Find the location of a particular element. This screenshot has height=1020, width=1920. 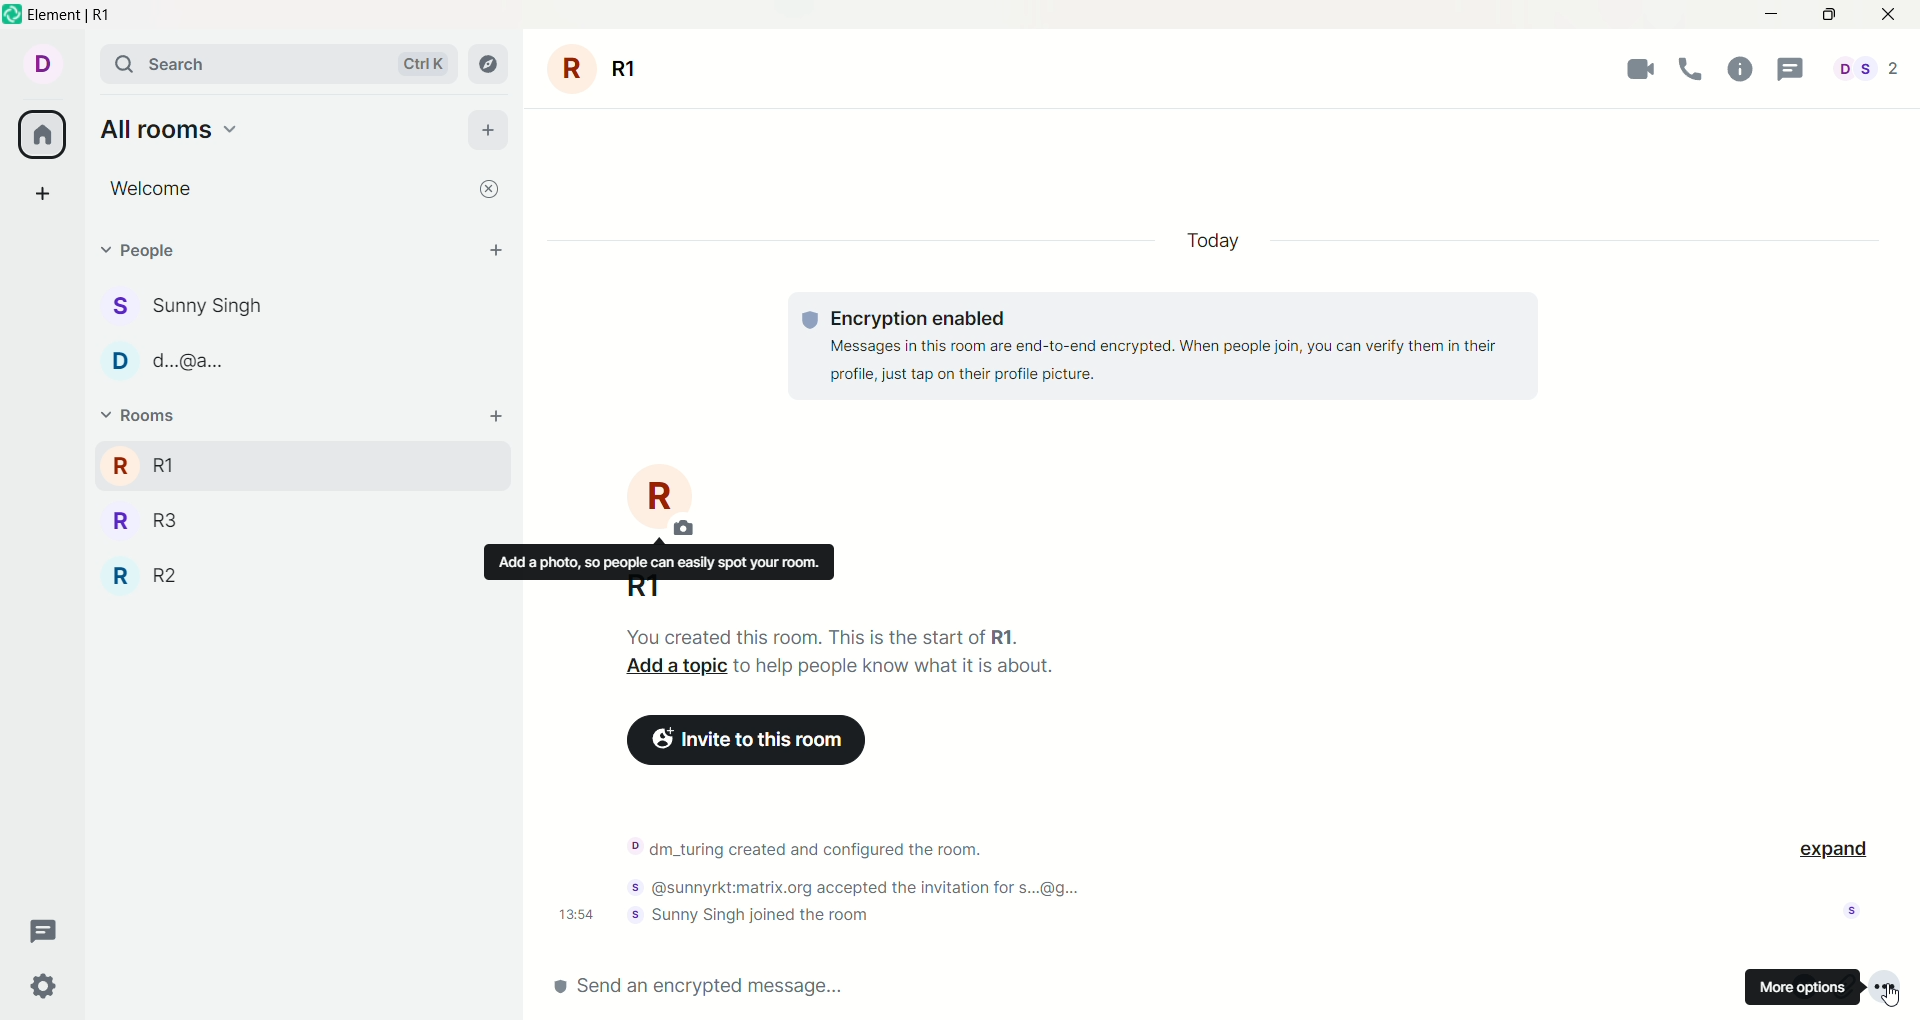

settings is located at coordinates (45, 988).